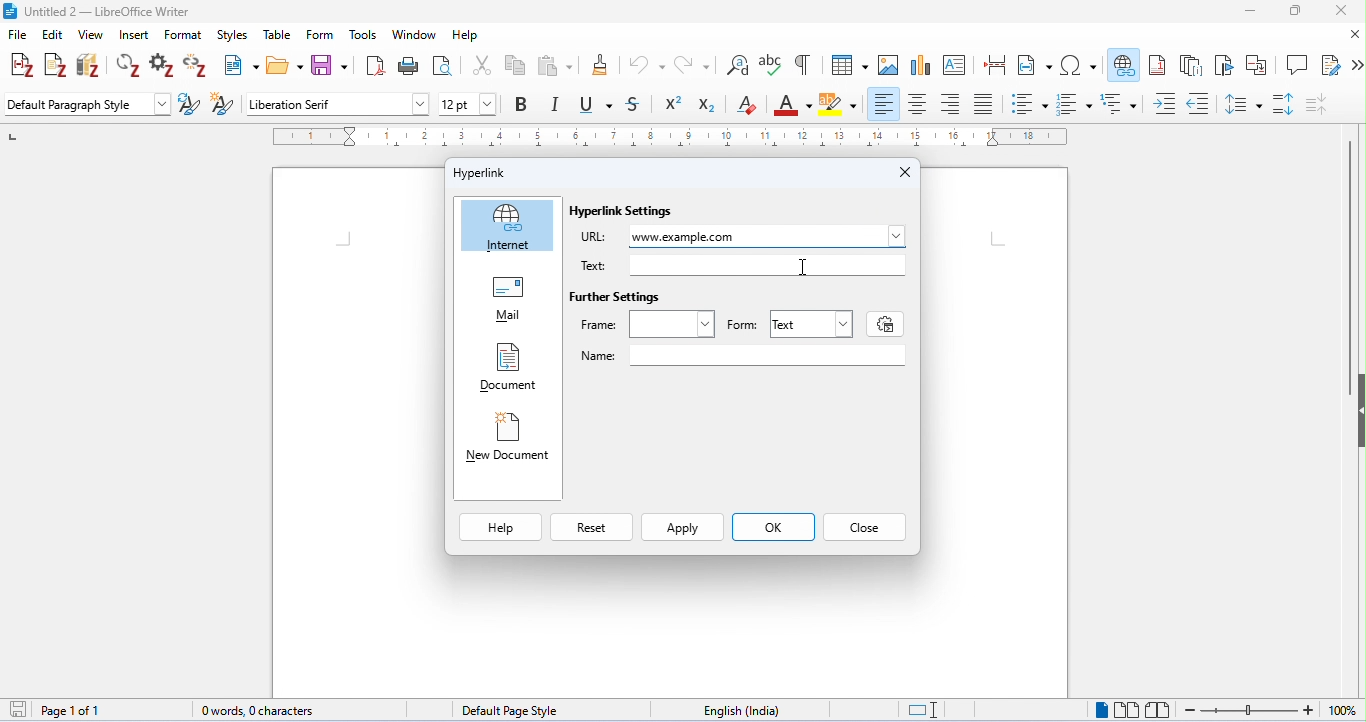  I want to click on insert text box, so click(959, 66).